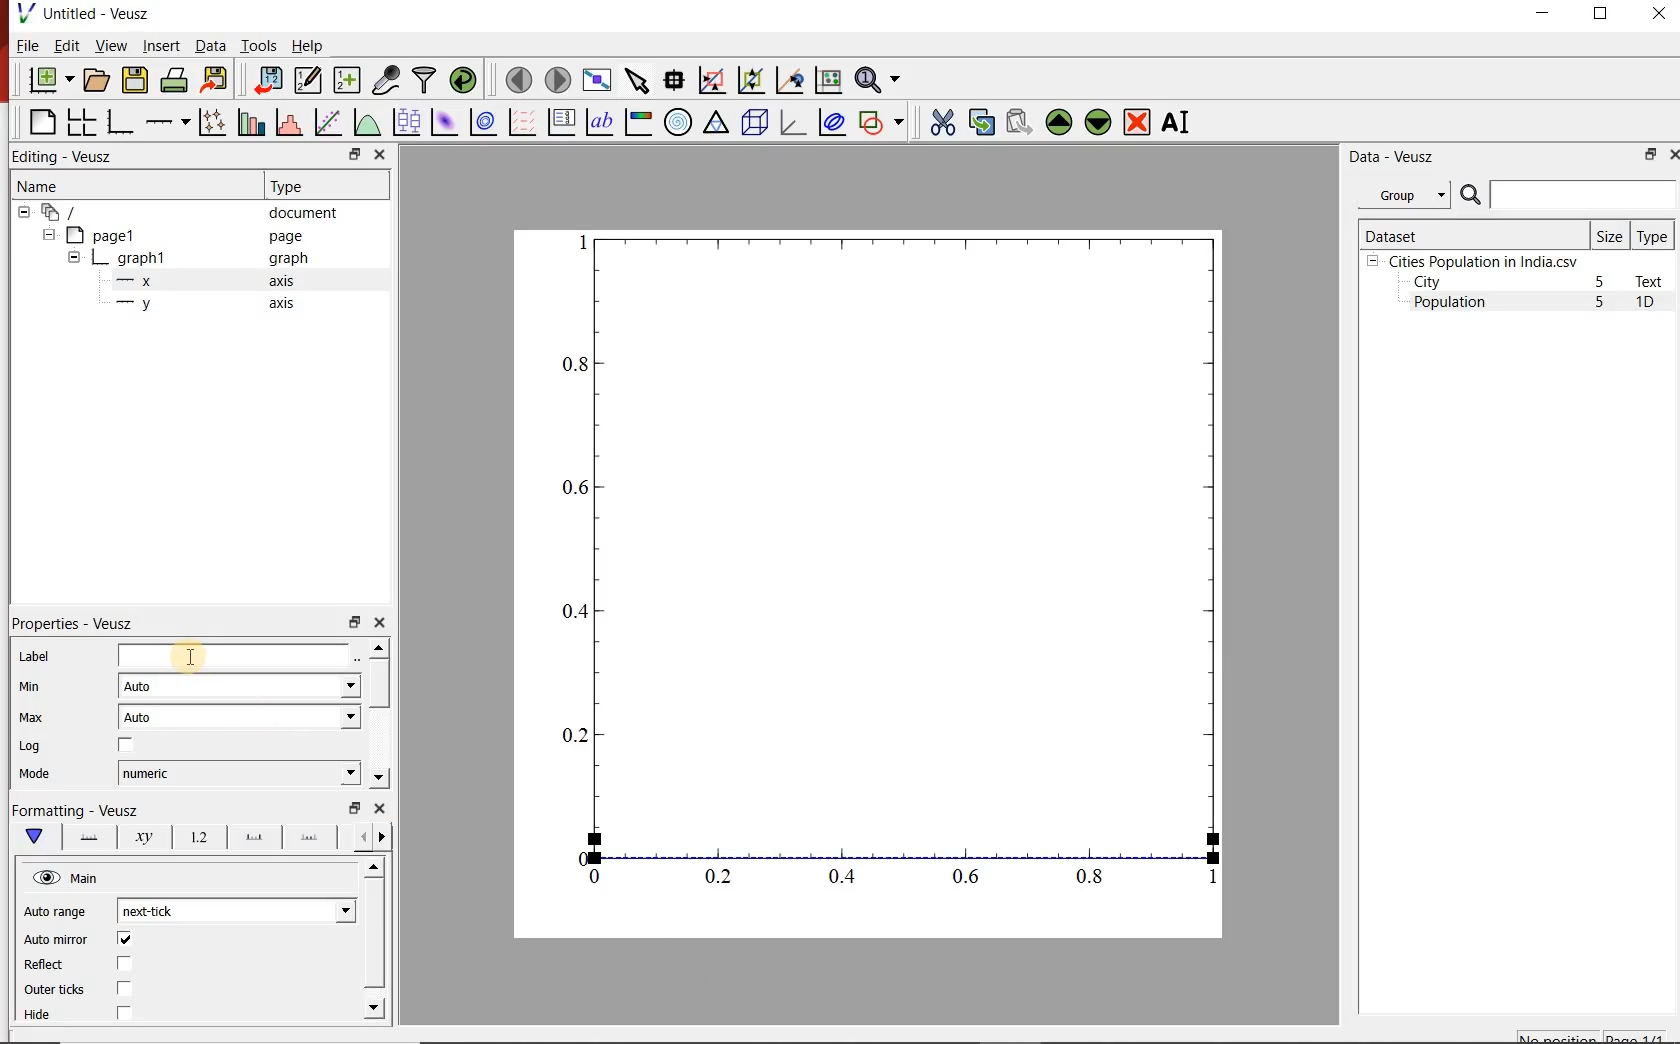  I want to click on remove the selected widgets, so click(1139, 122).